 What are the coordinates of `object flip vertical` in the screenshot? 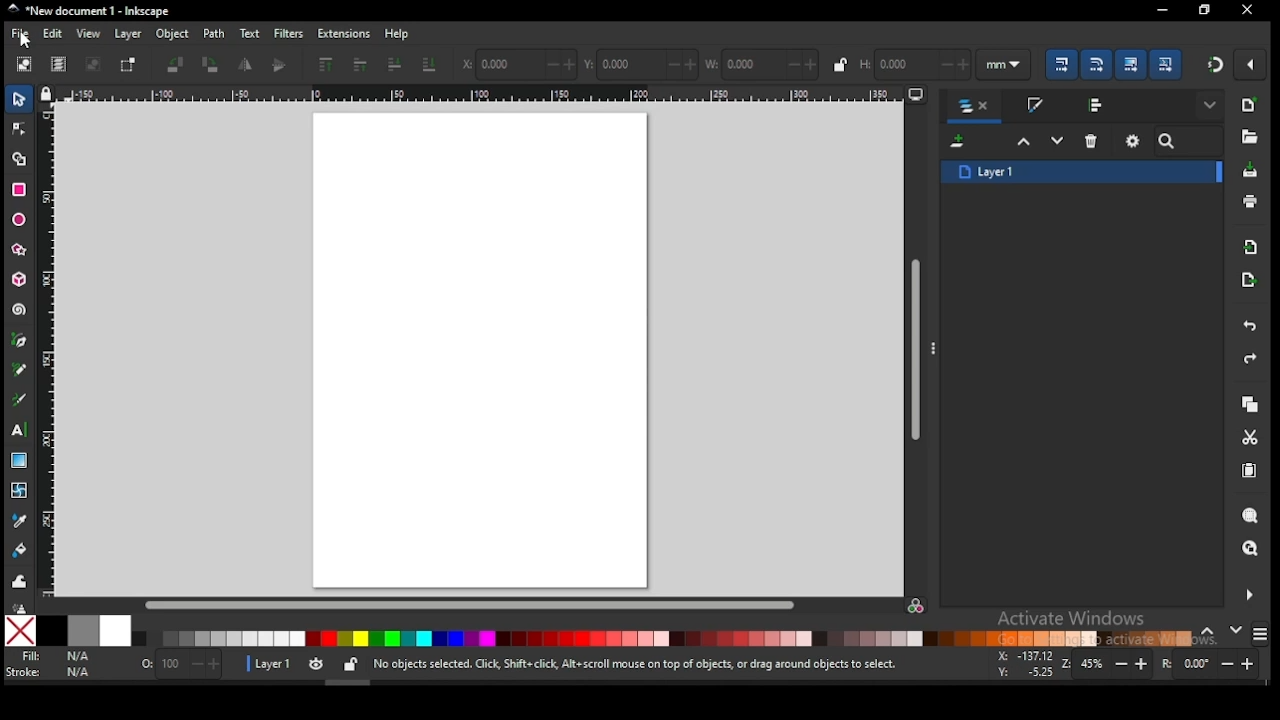 It's located at (280, 65).